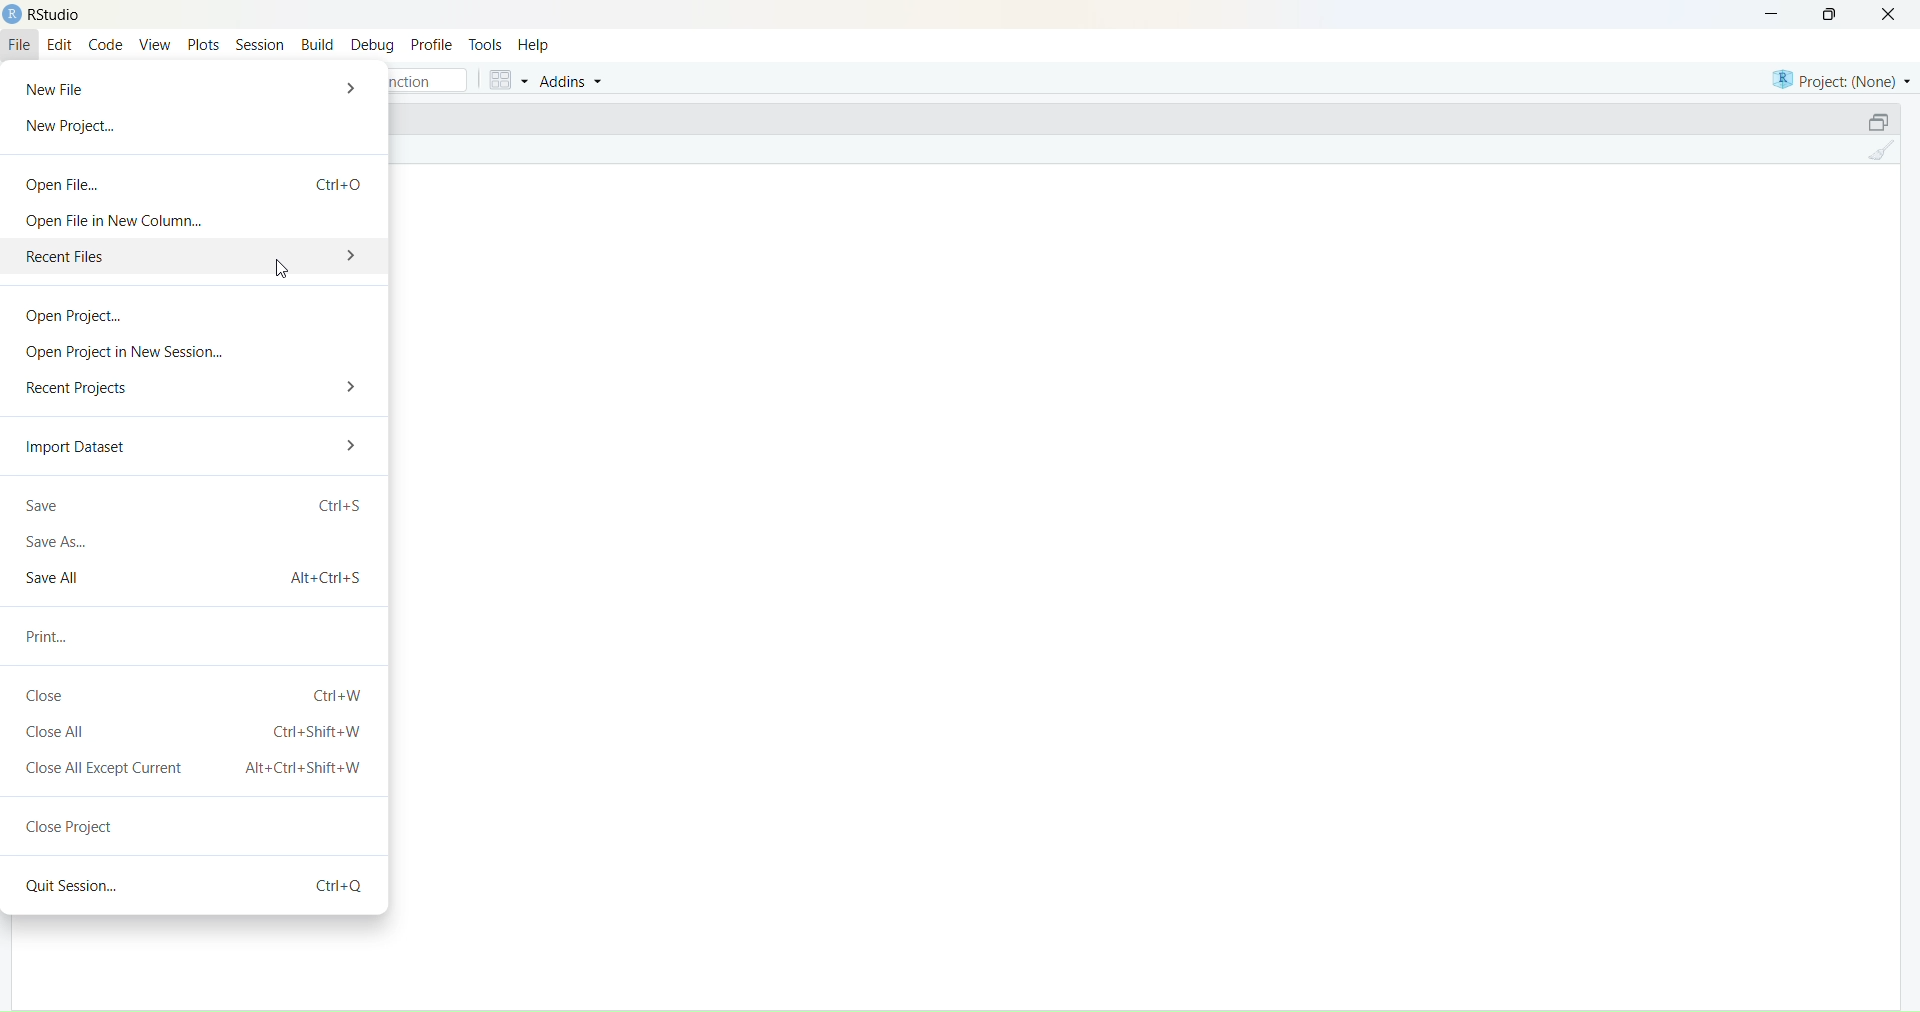  I want to click on Save ctrl + s, so click(196, 503).